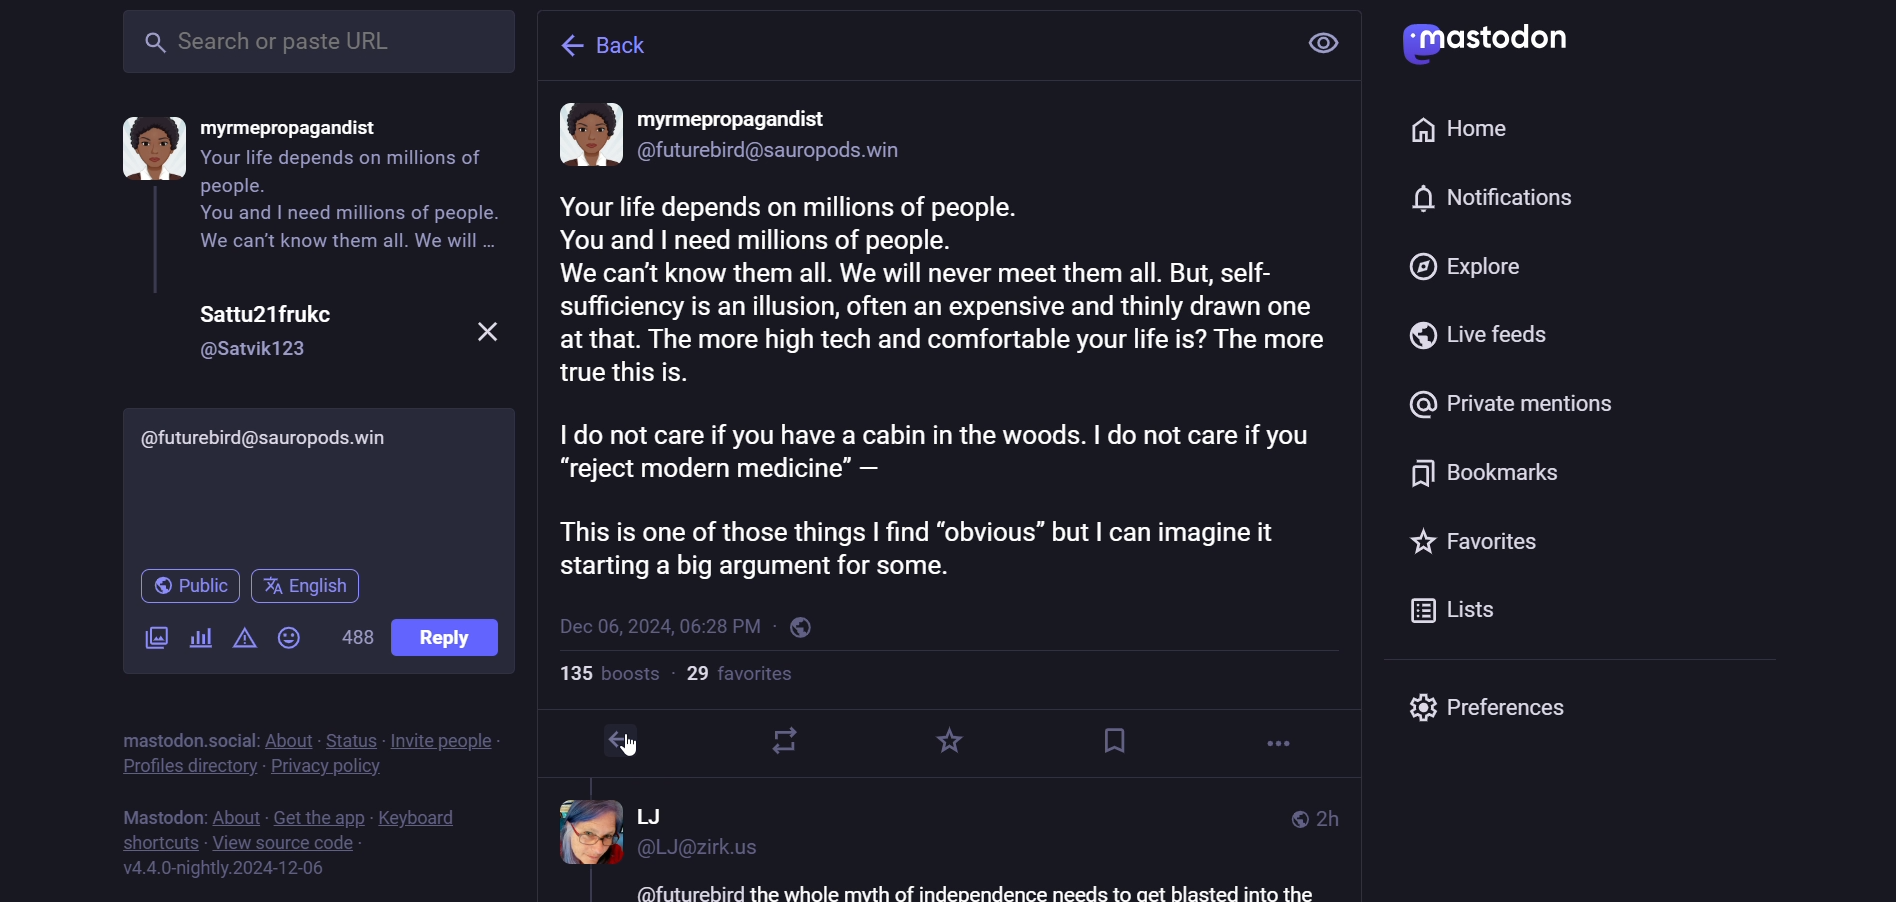  I want to click on preferences, so click(1492, 710).